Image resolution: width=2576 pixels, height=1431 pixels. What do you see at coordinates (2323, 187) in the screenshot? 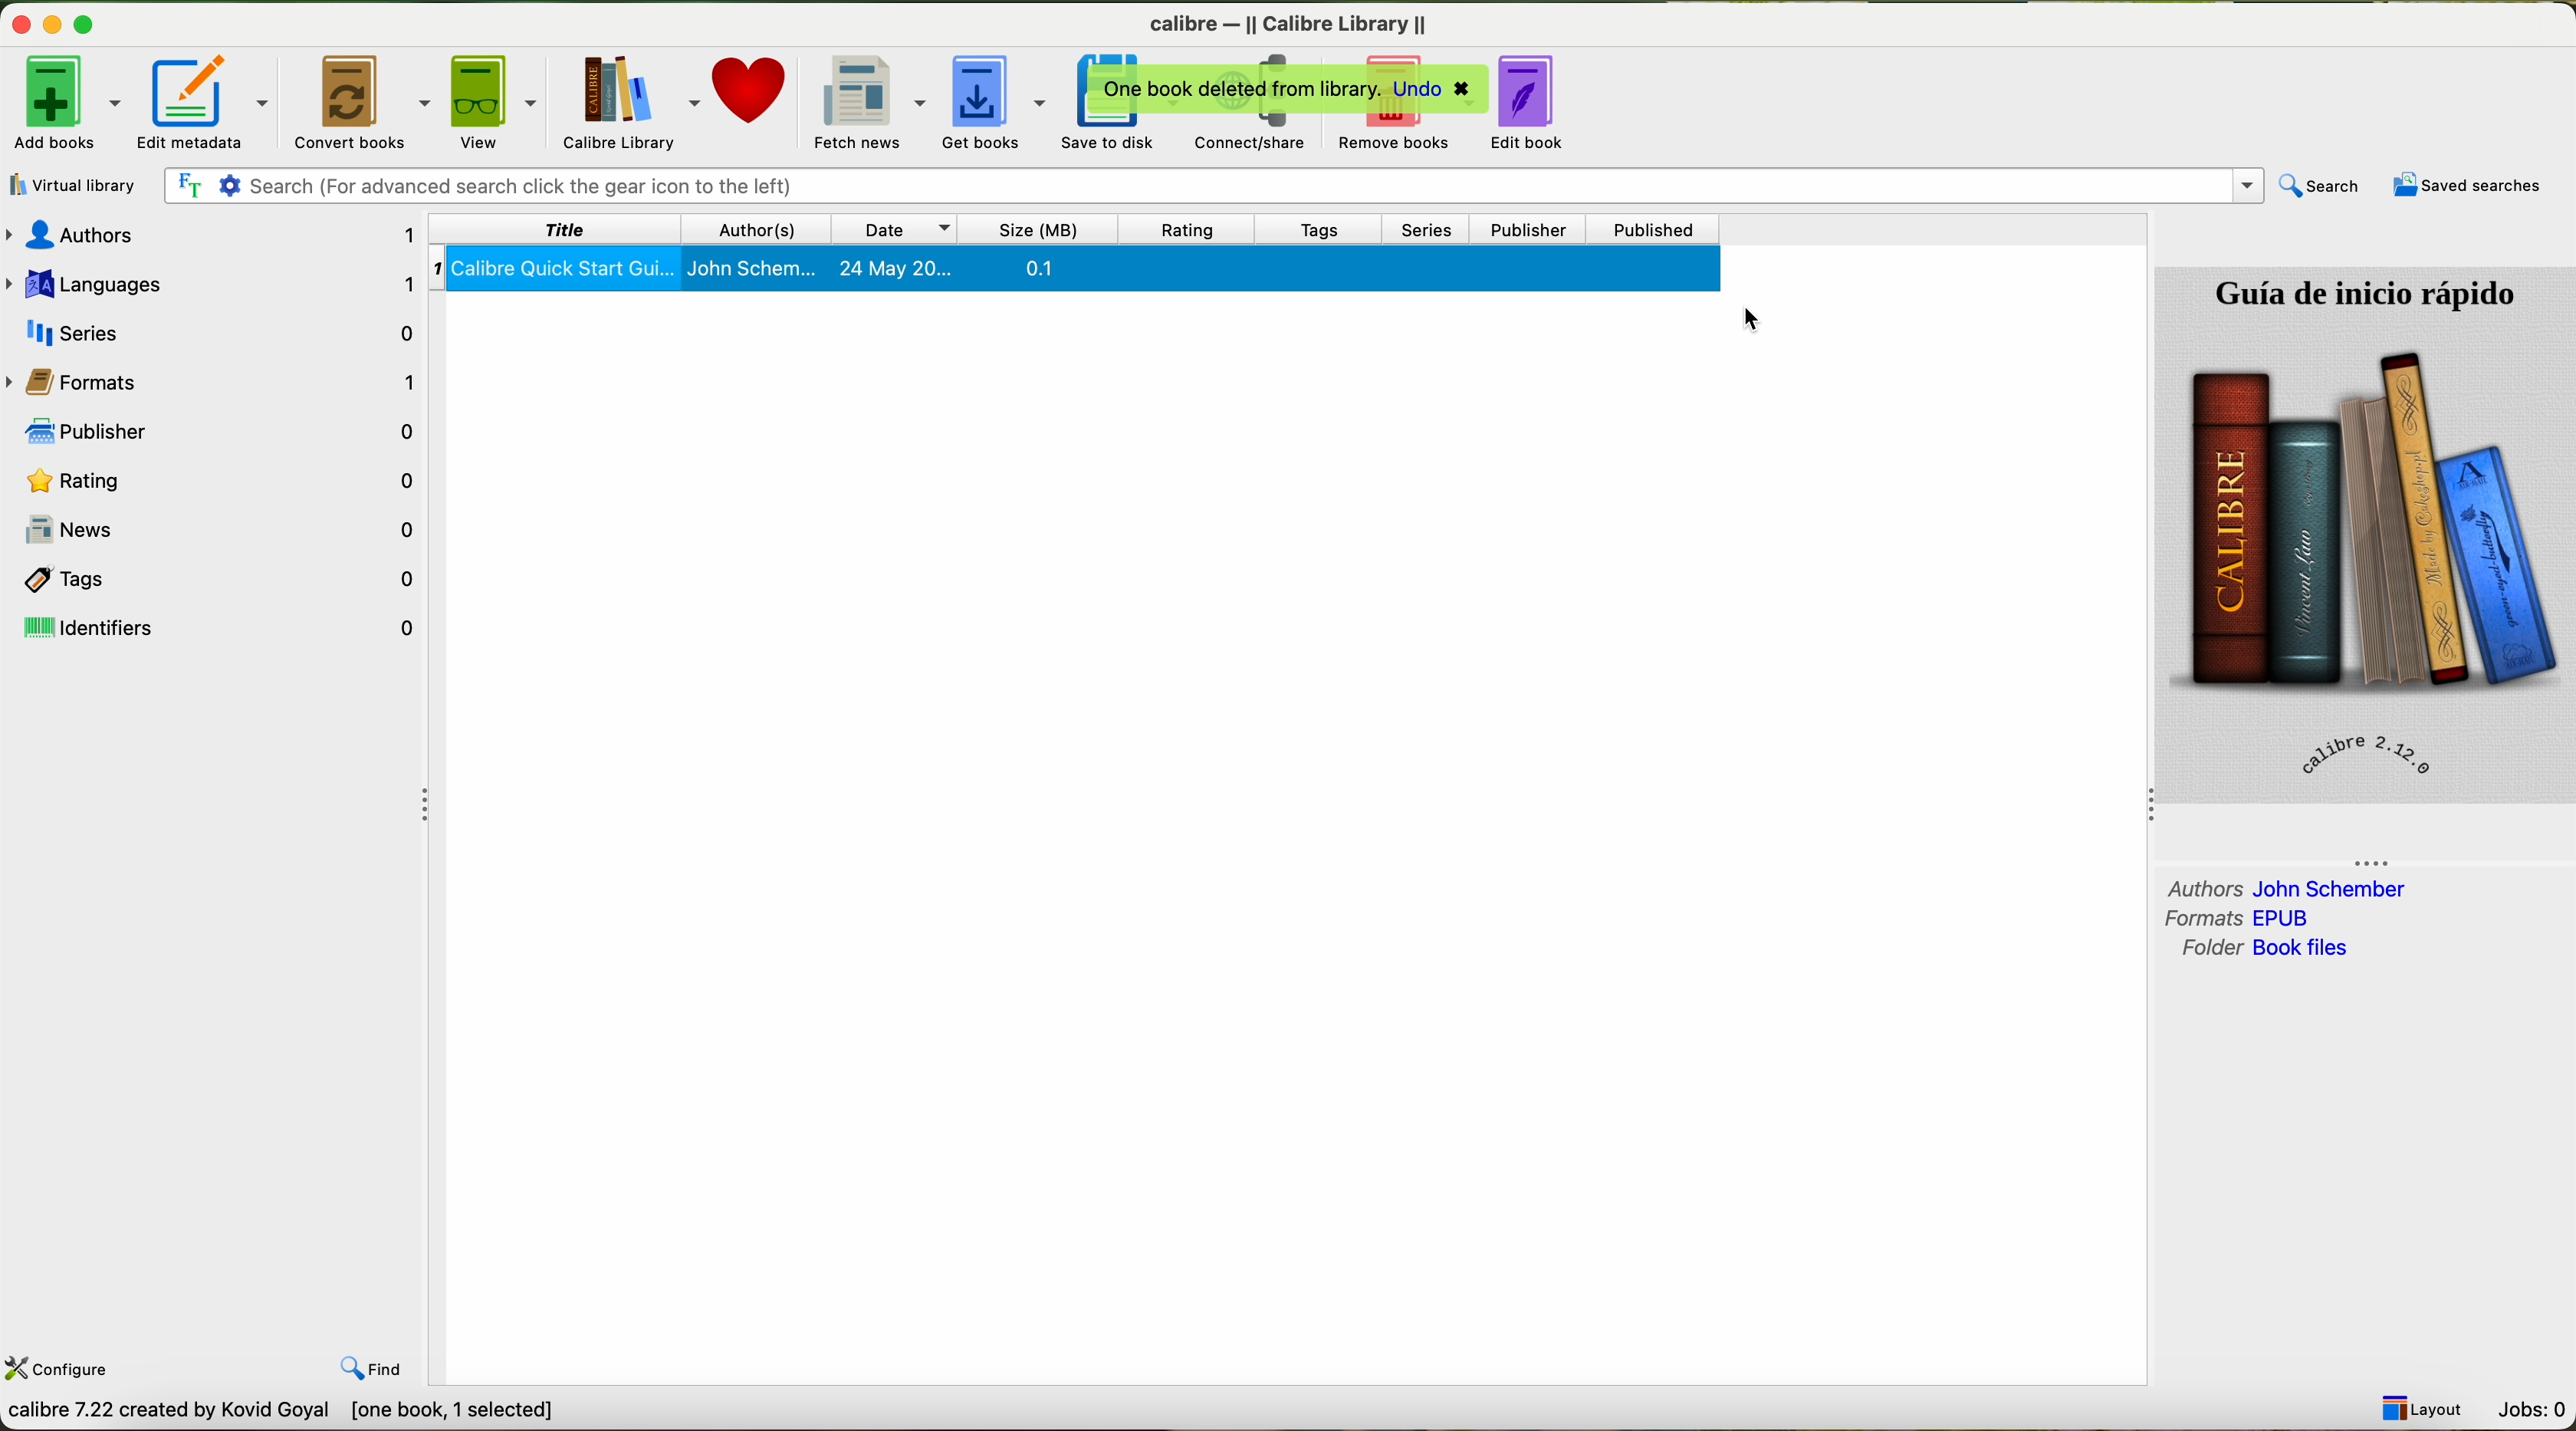
I see `search` at bounding box center [2323, 187].